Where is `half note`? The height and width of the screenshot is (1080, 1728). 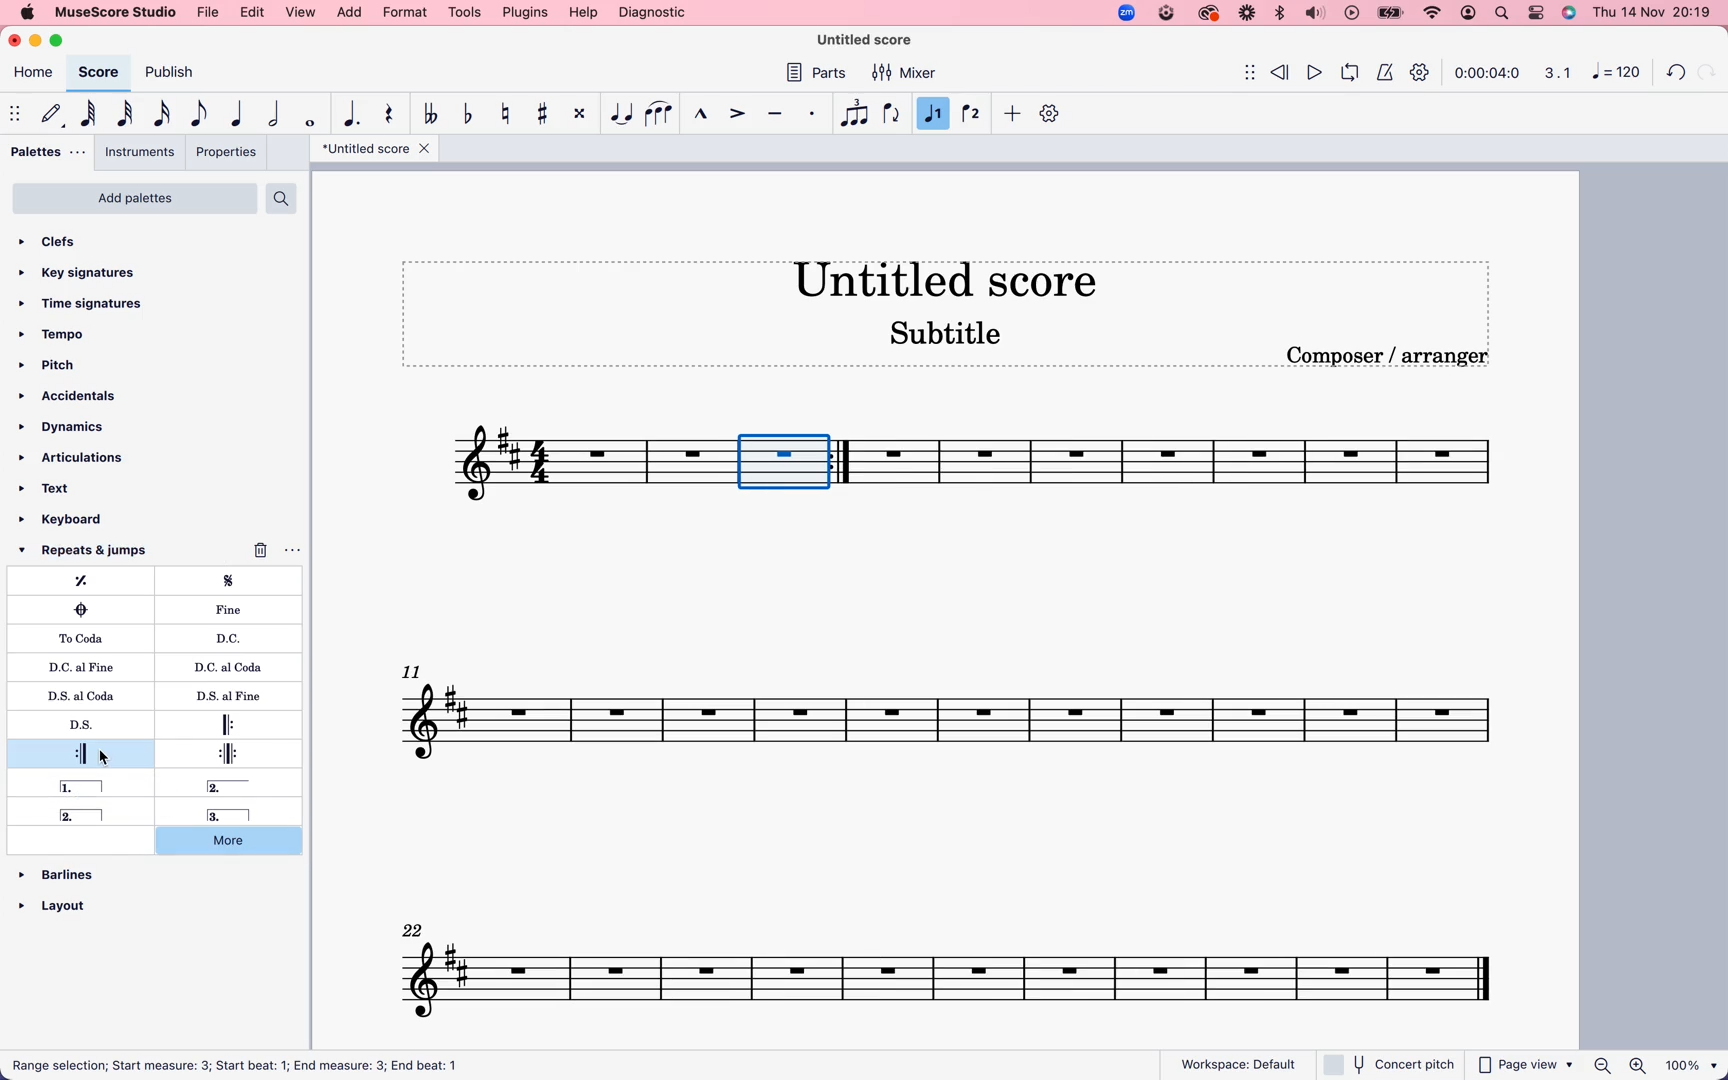 half note is located at coordinates (278, 113).